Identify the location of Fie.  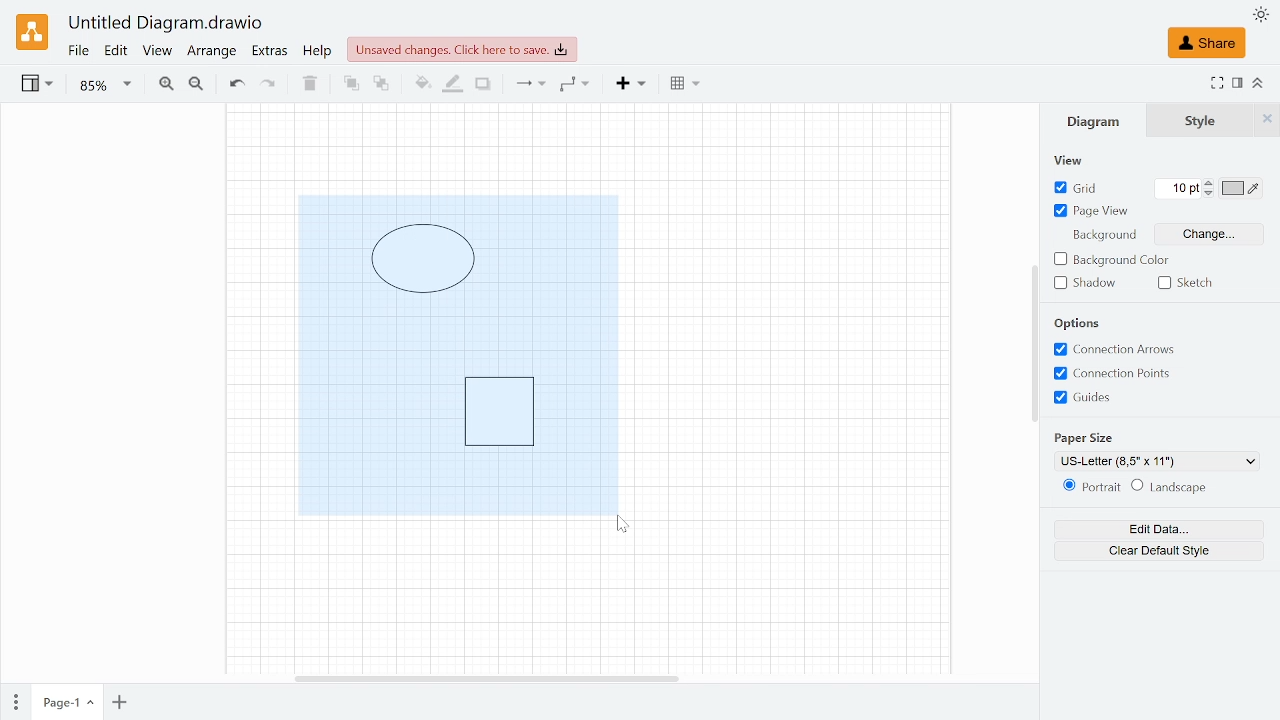
(78, 52).